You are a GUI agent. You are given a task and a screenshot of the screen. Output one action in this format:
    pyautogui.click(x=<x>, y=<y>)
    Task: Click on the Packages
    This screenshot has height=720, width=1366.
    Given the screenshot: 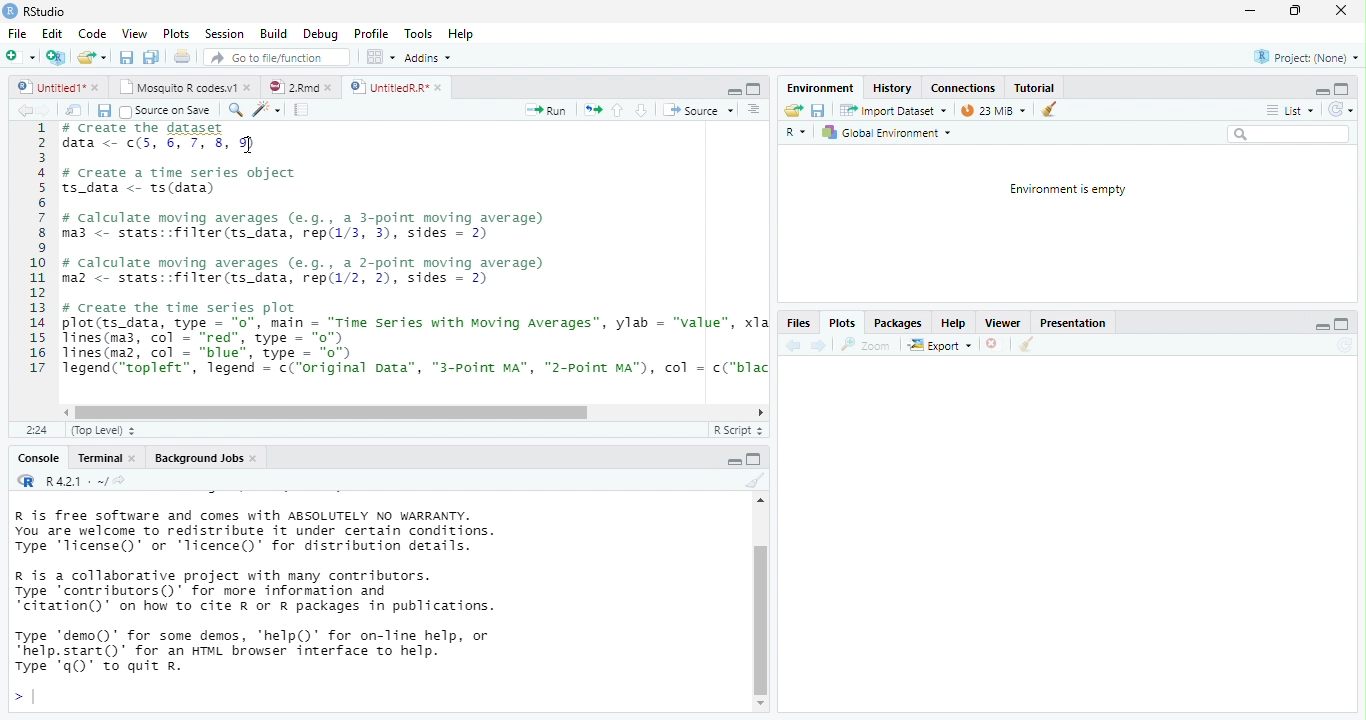 What is the action you would take?
    pyautogui.click(x=898, y=323)
    